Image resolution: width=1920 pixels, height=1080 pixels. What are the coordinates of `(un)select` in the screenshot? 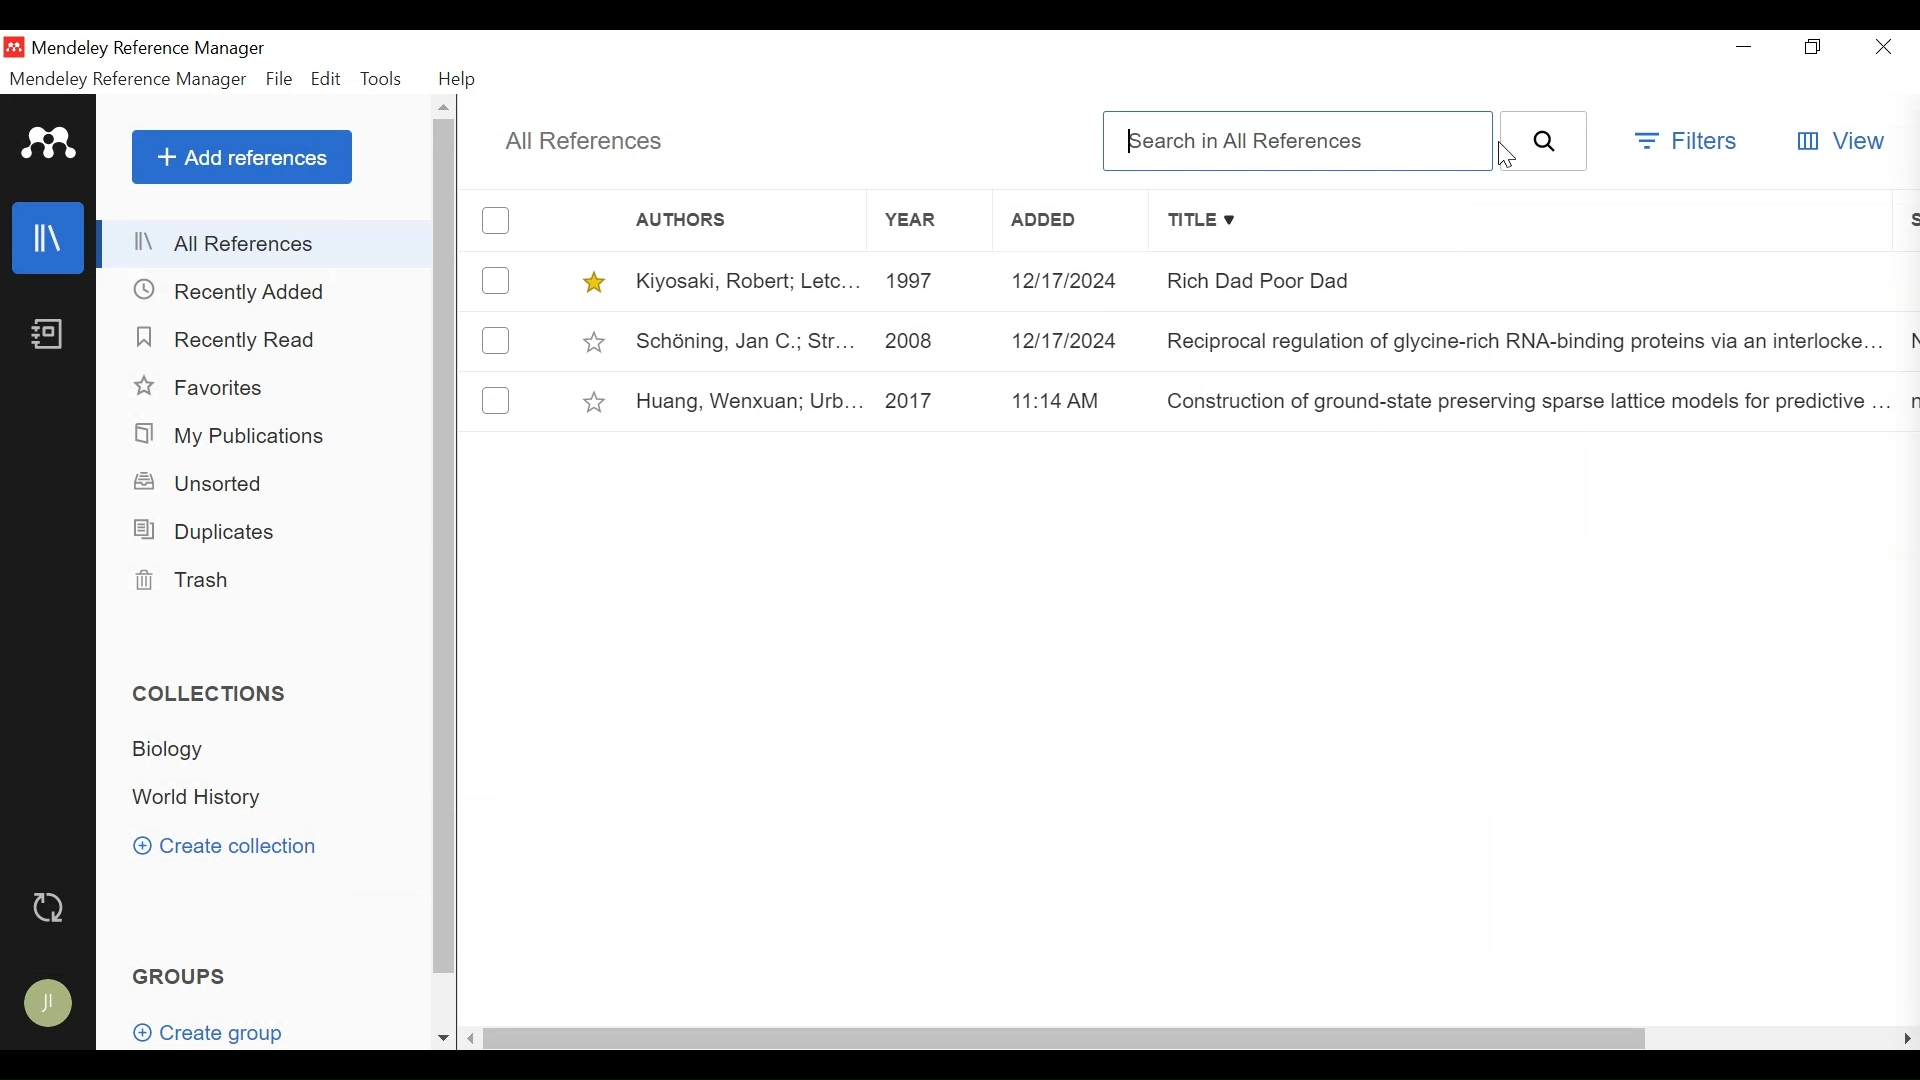 It's located at (495, 280).